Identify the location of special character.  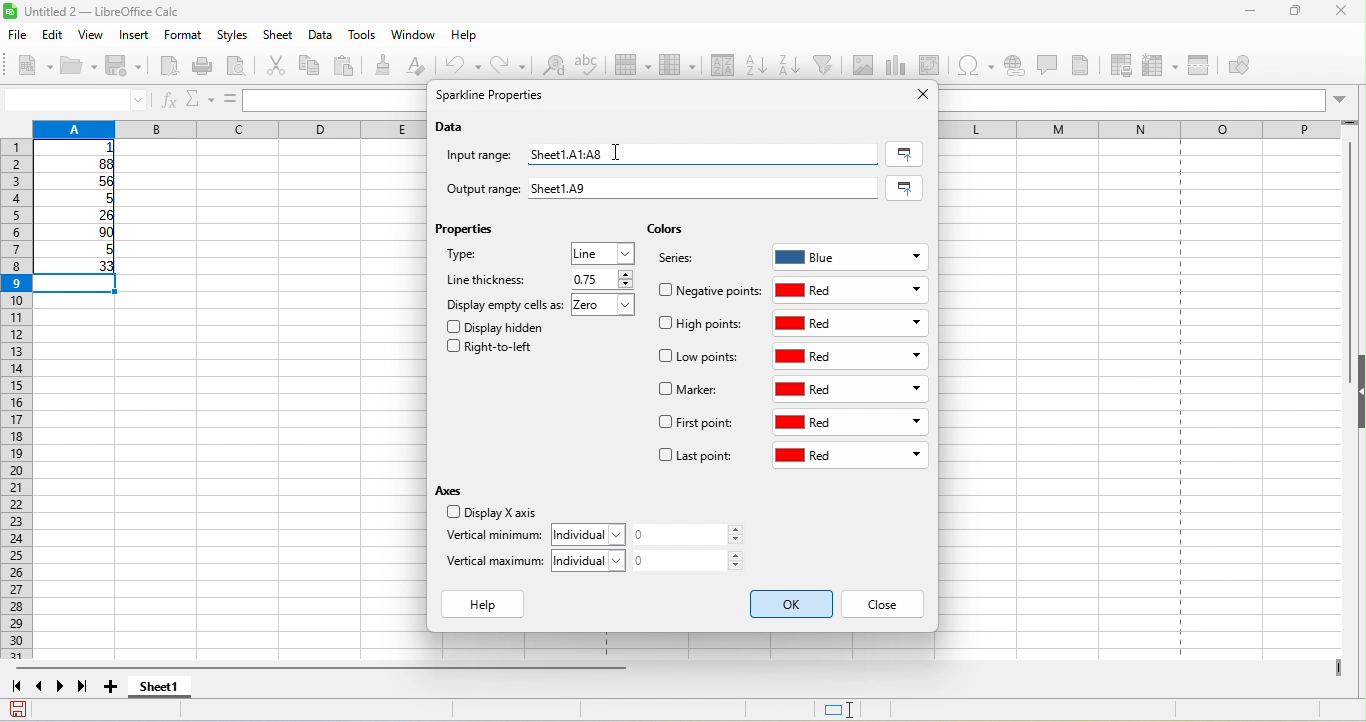
(974, 66).